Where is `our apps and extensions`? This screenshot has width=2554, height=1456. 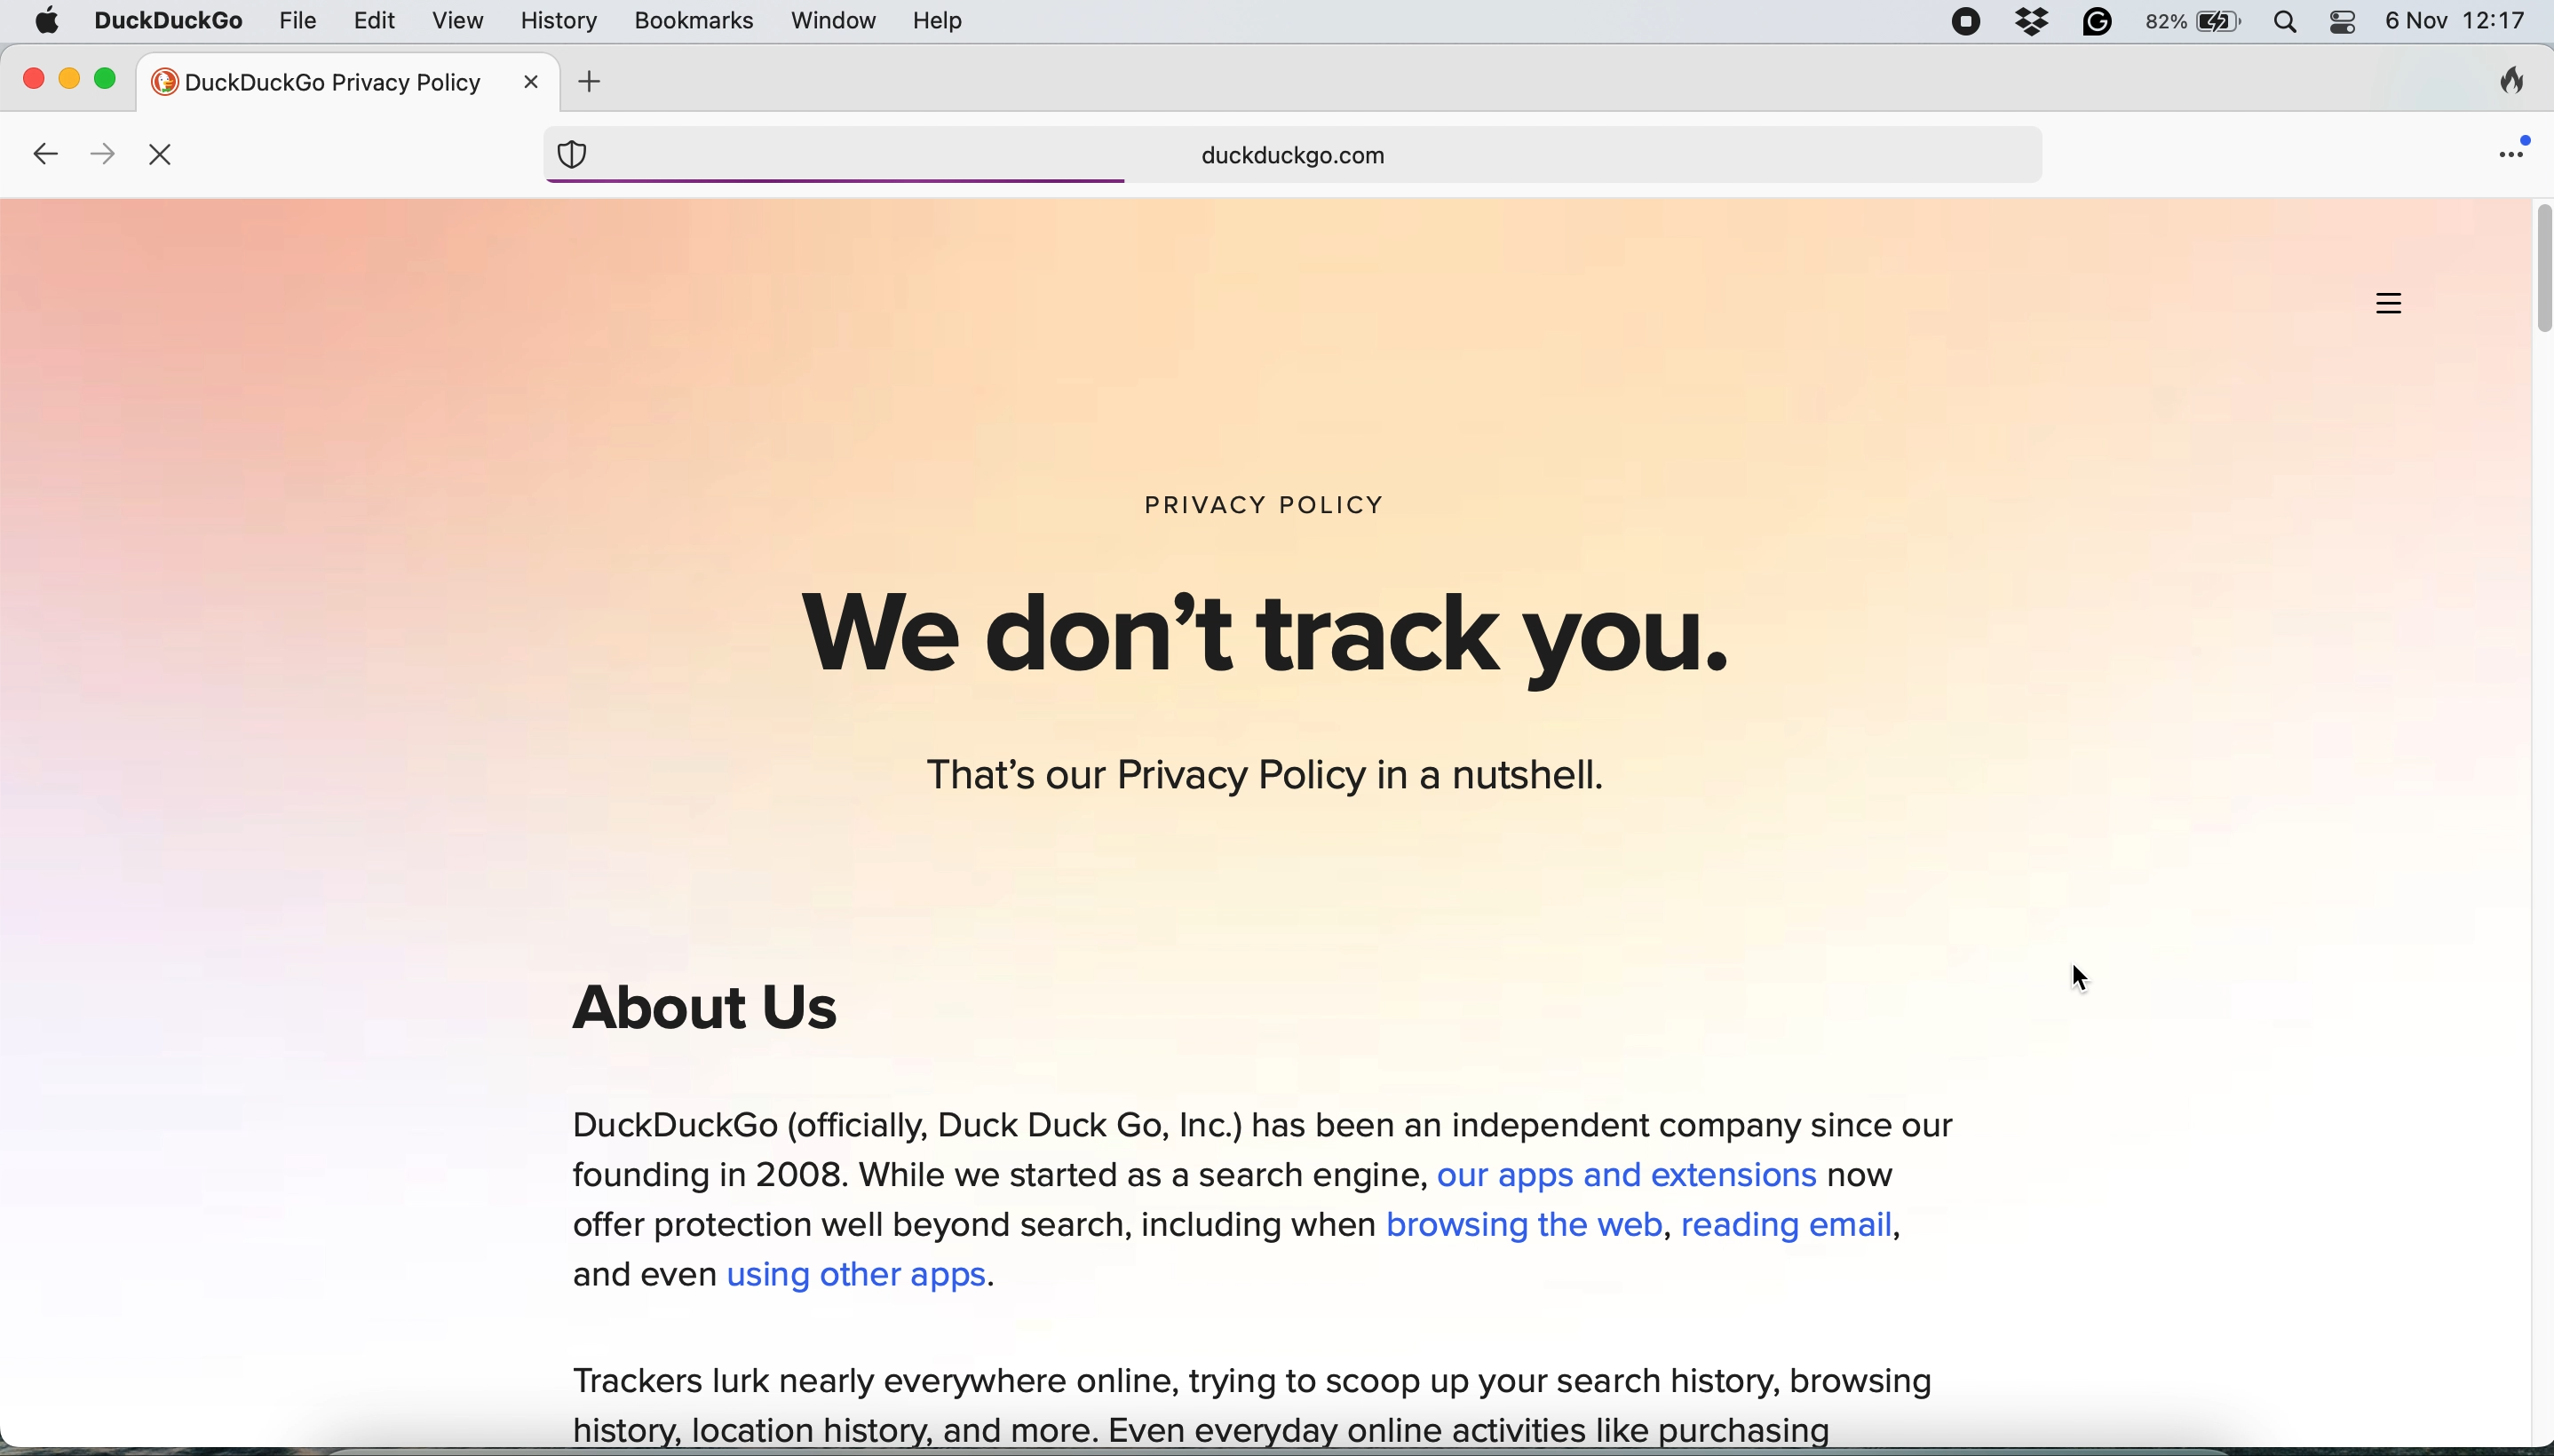
our apps and extensions is located at coordinates (1630, 1177).